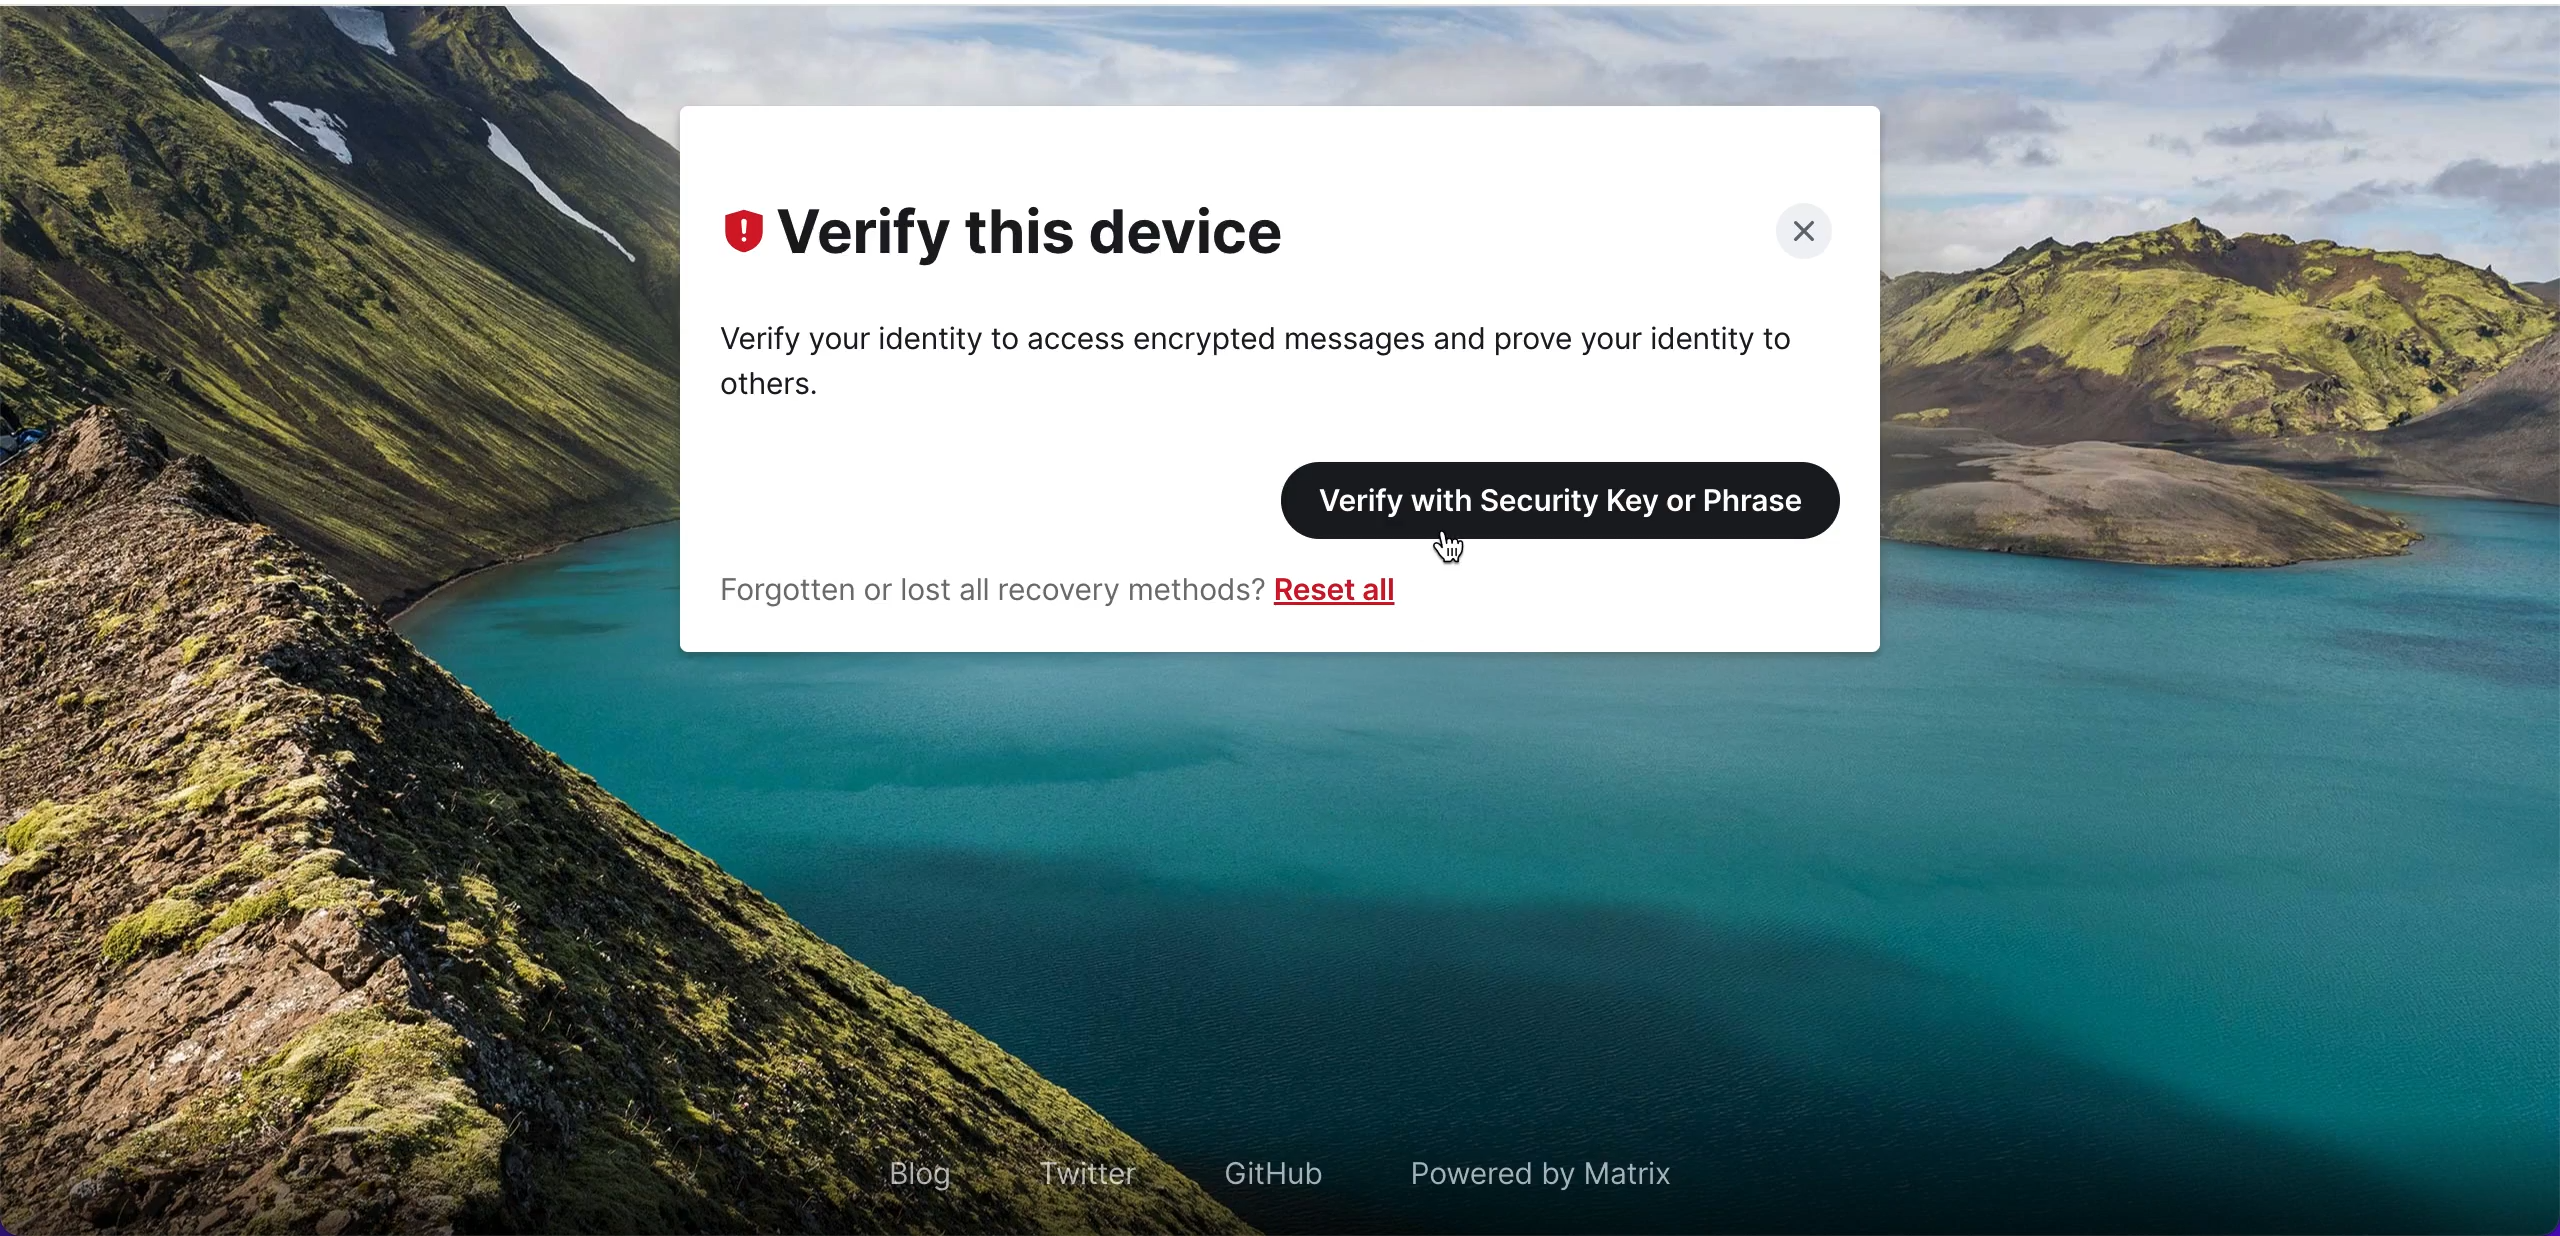  Describe the element at coordinates (1565, 1176) in the screenshot. I see `powered by matrix` at that location.